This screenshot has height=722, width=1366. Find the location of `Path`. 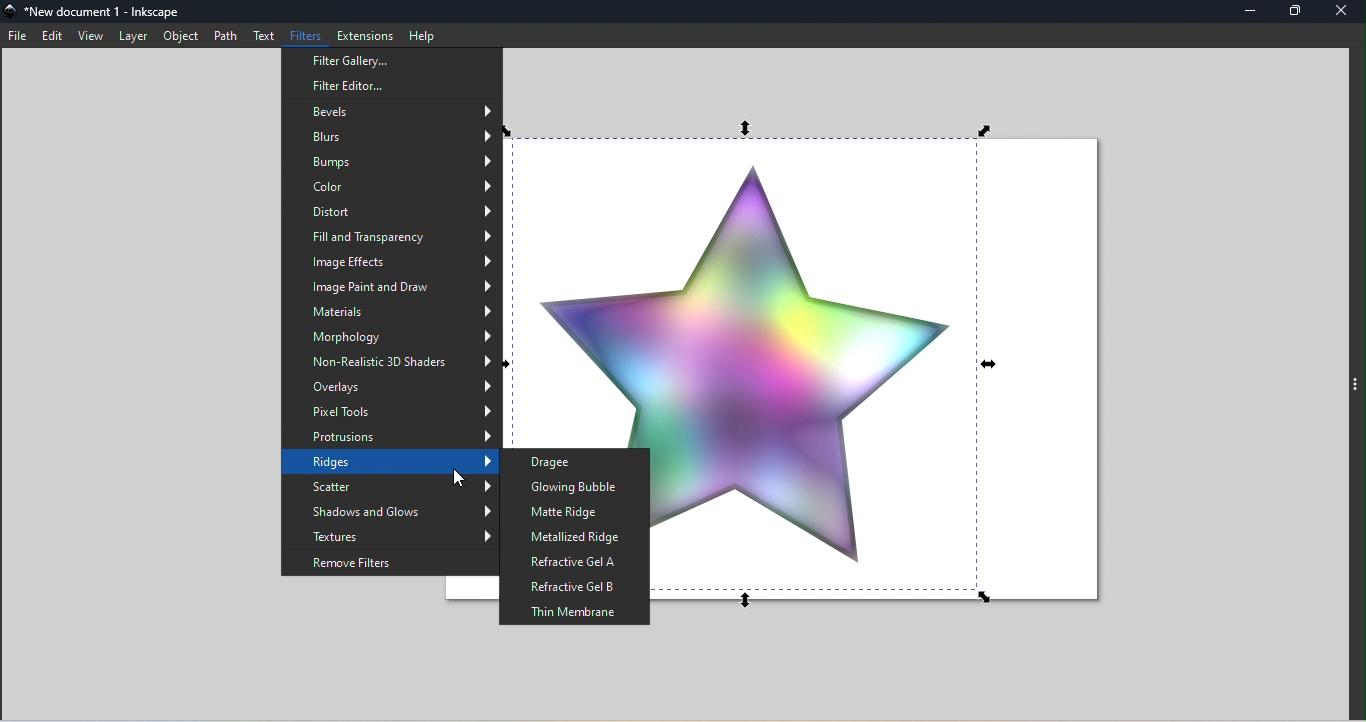

Path is located at coordinates (228, 37).